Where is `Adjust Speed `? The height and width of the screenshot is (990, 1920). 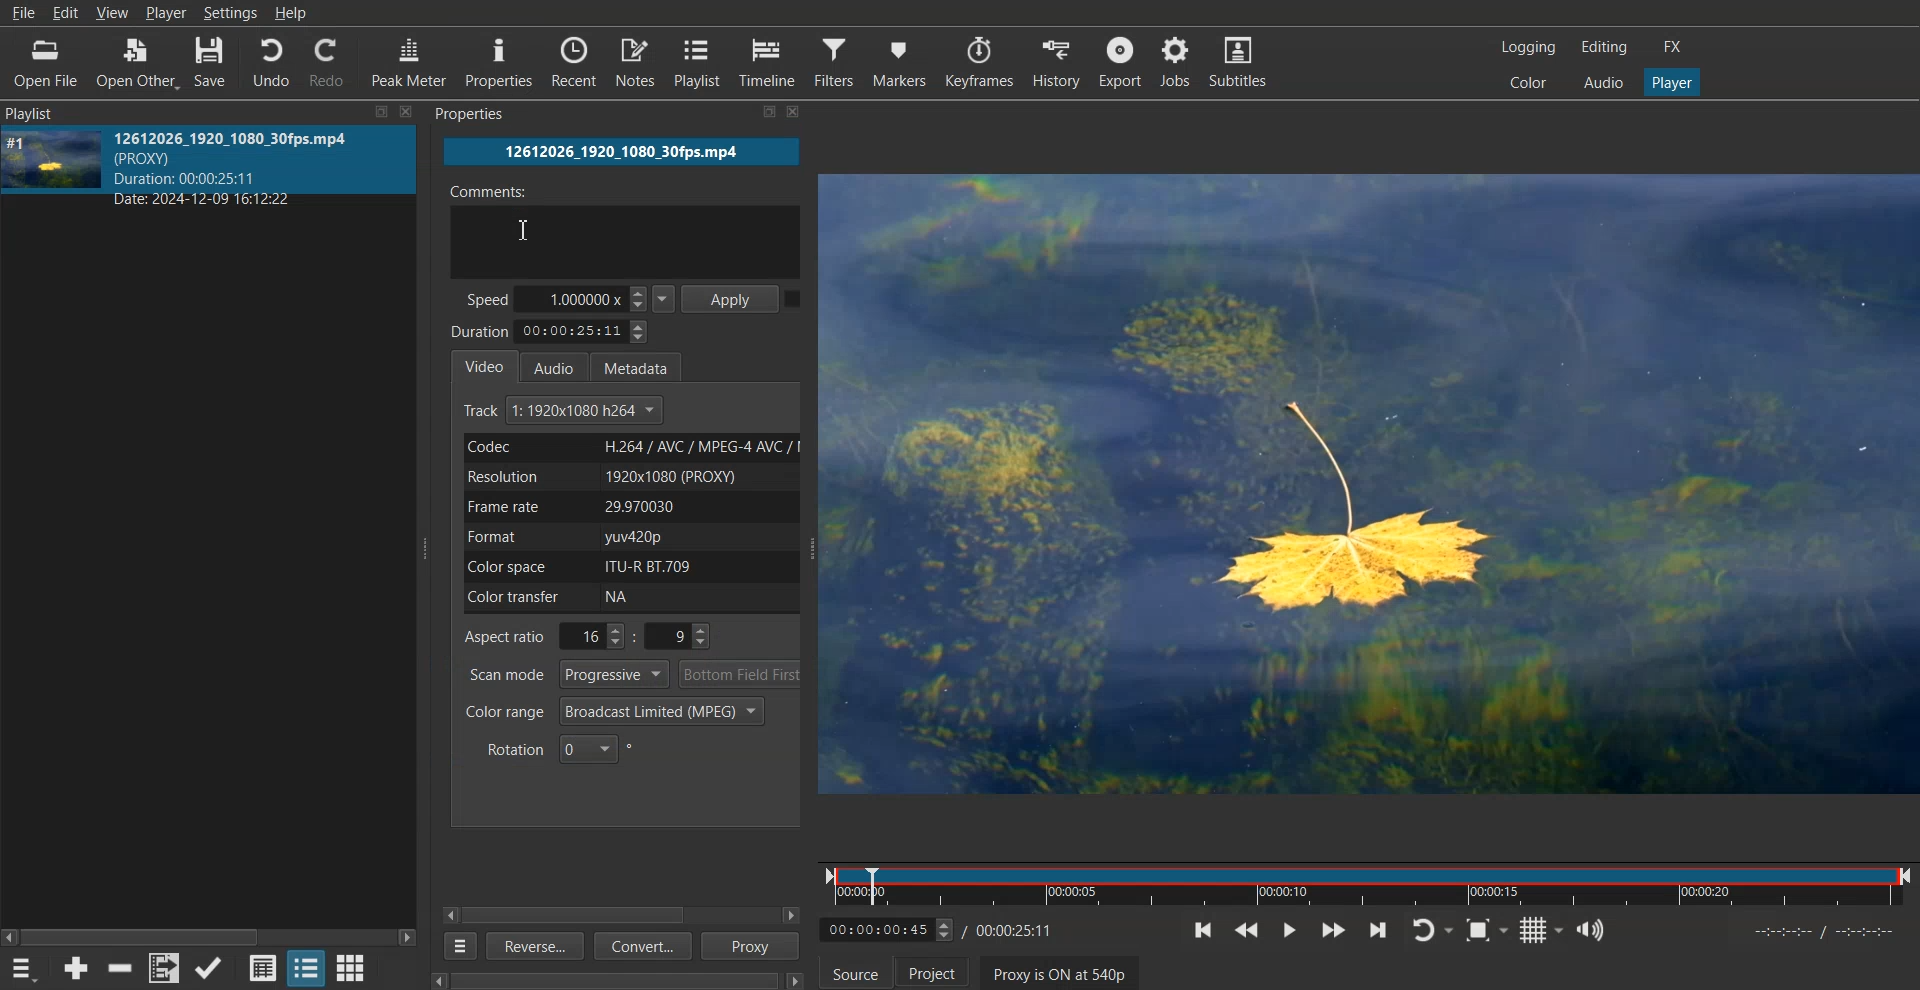 Adjust Speed  is located at coordinates (571, 298).